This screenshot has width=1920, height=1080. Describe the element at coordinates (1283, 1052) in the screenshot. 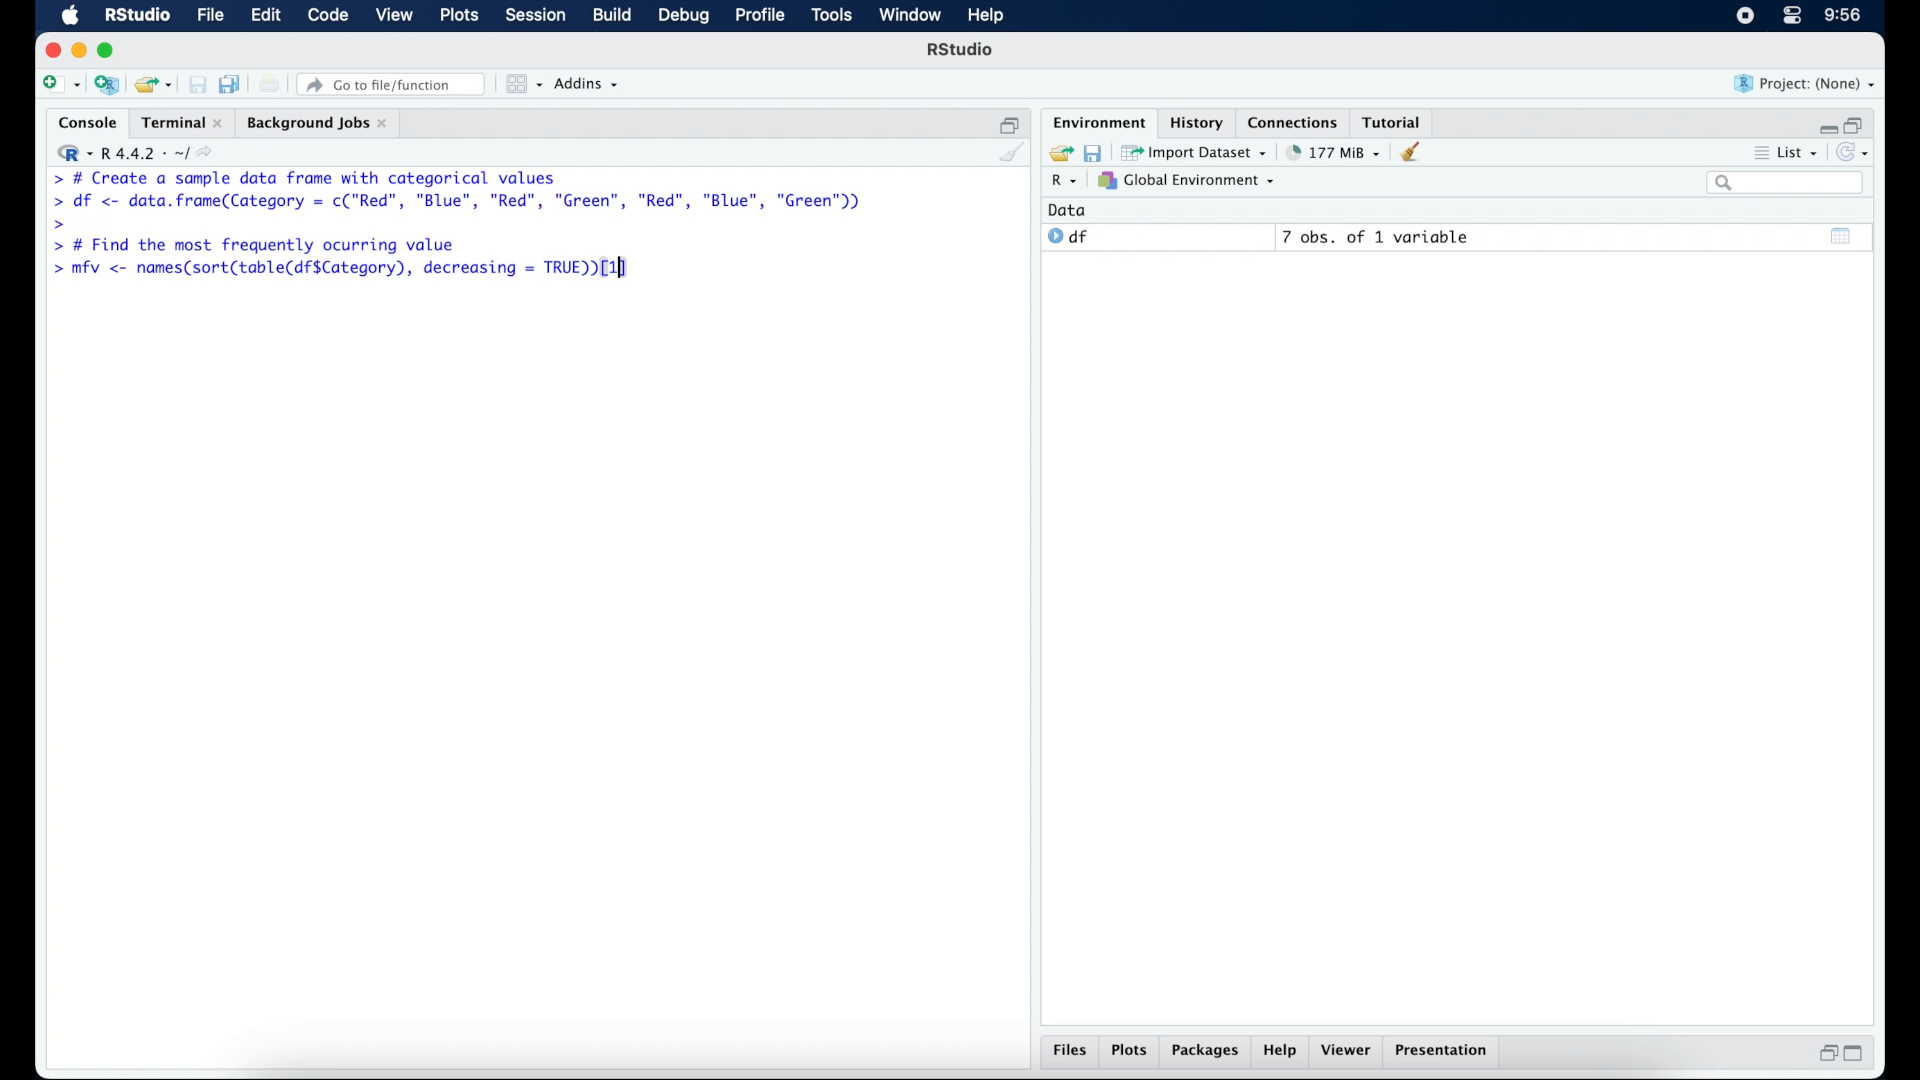

I see `help` at that location.